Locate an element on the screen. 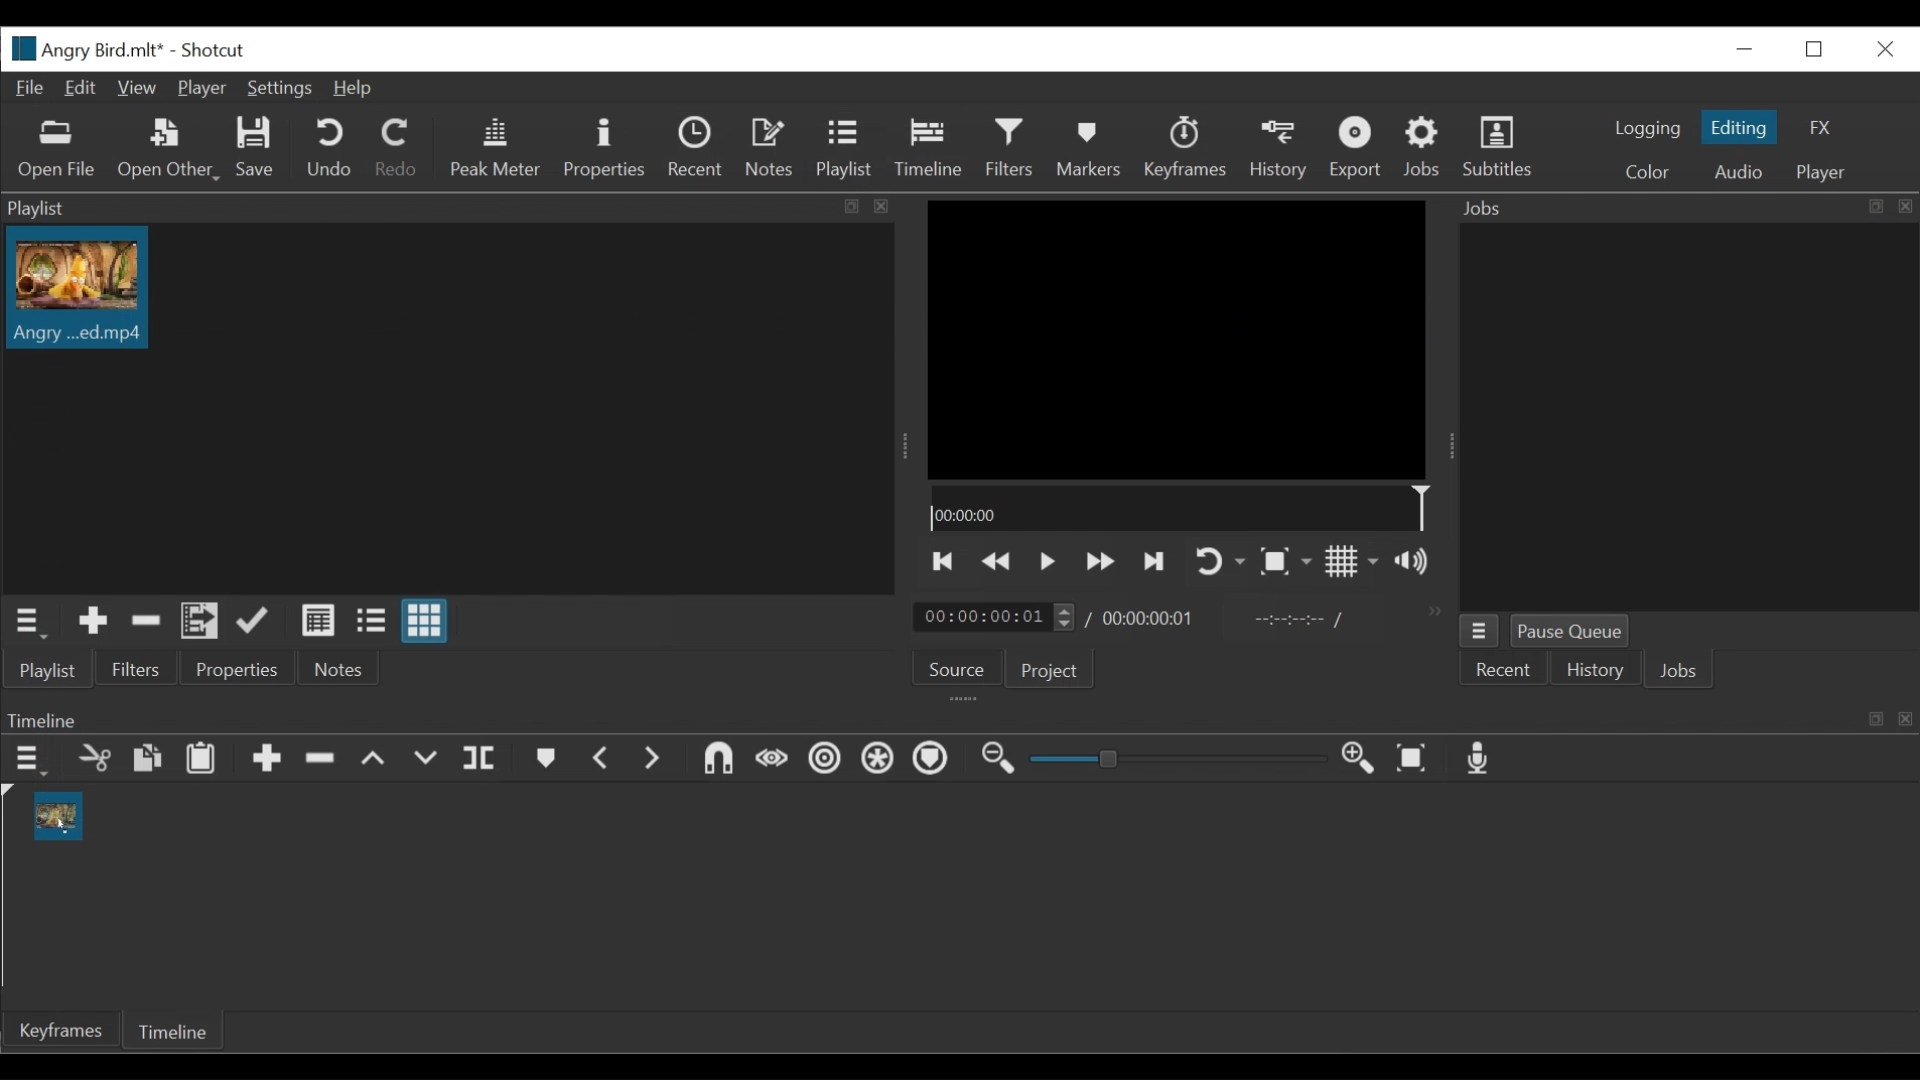  History is located at coordinates (1595, 670).